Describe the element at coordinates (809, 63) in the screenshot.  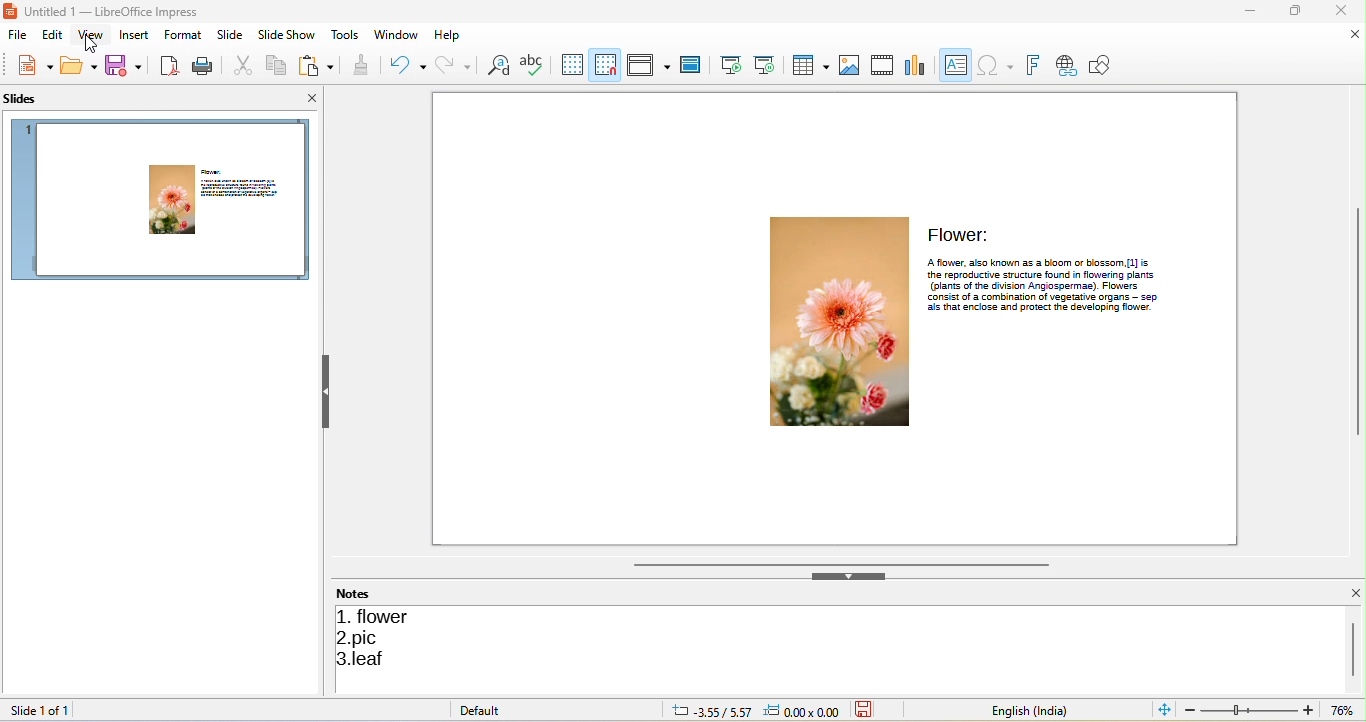
I see `table` at that location.